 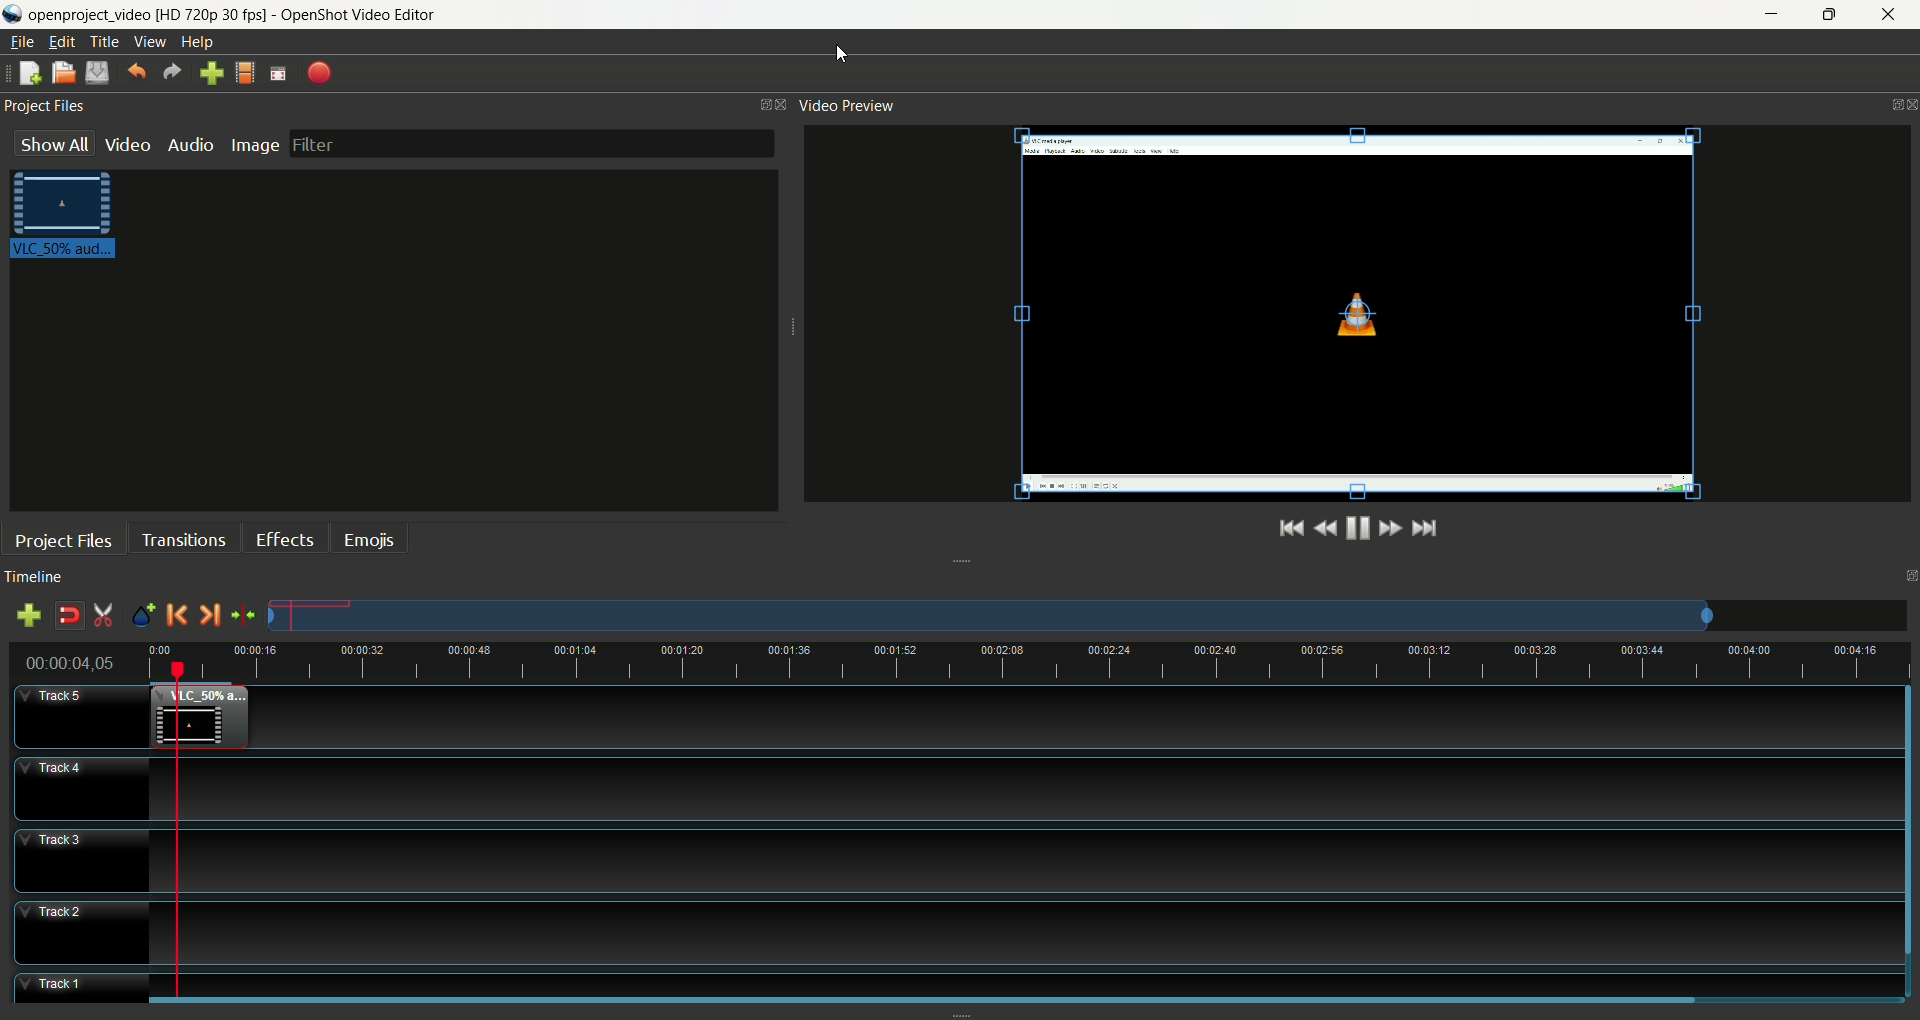 I want to click on video, so click(x=129, y=144).